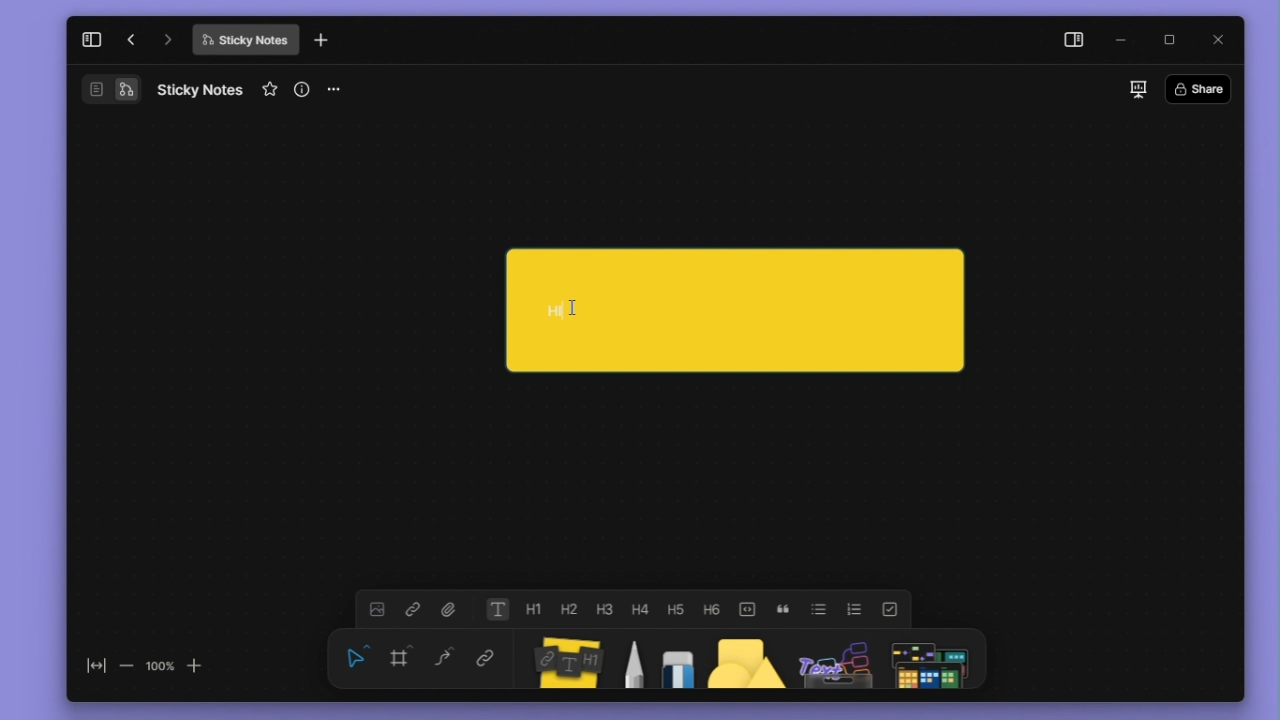 Image resolution: width=1280 pixels, height=720 pixels. What do you see at coordinates (743, 659) in the screenshot?
I see `shape` at bounding box center [743, 659].